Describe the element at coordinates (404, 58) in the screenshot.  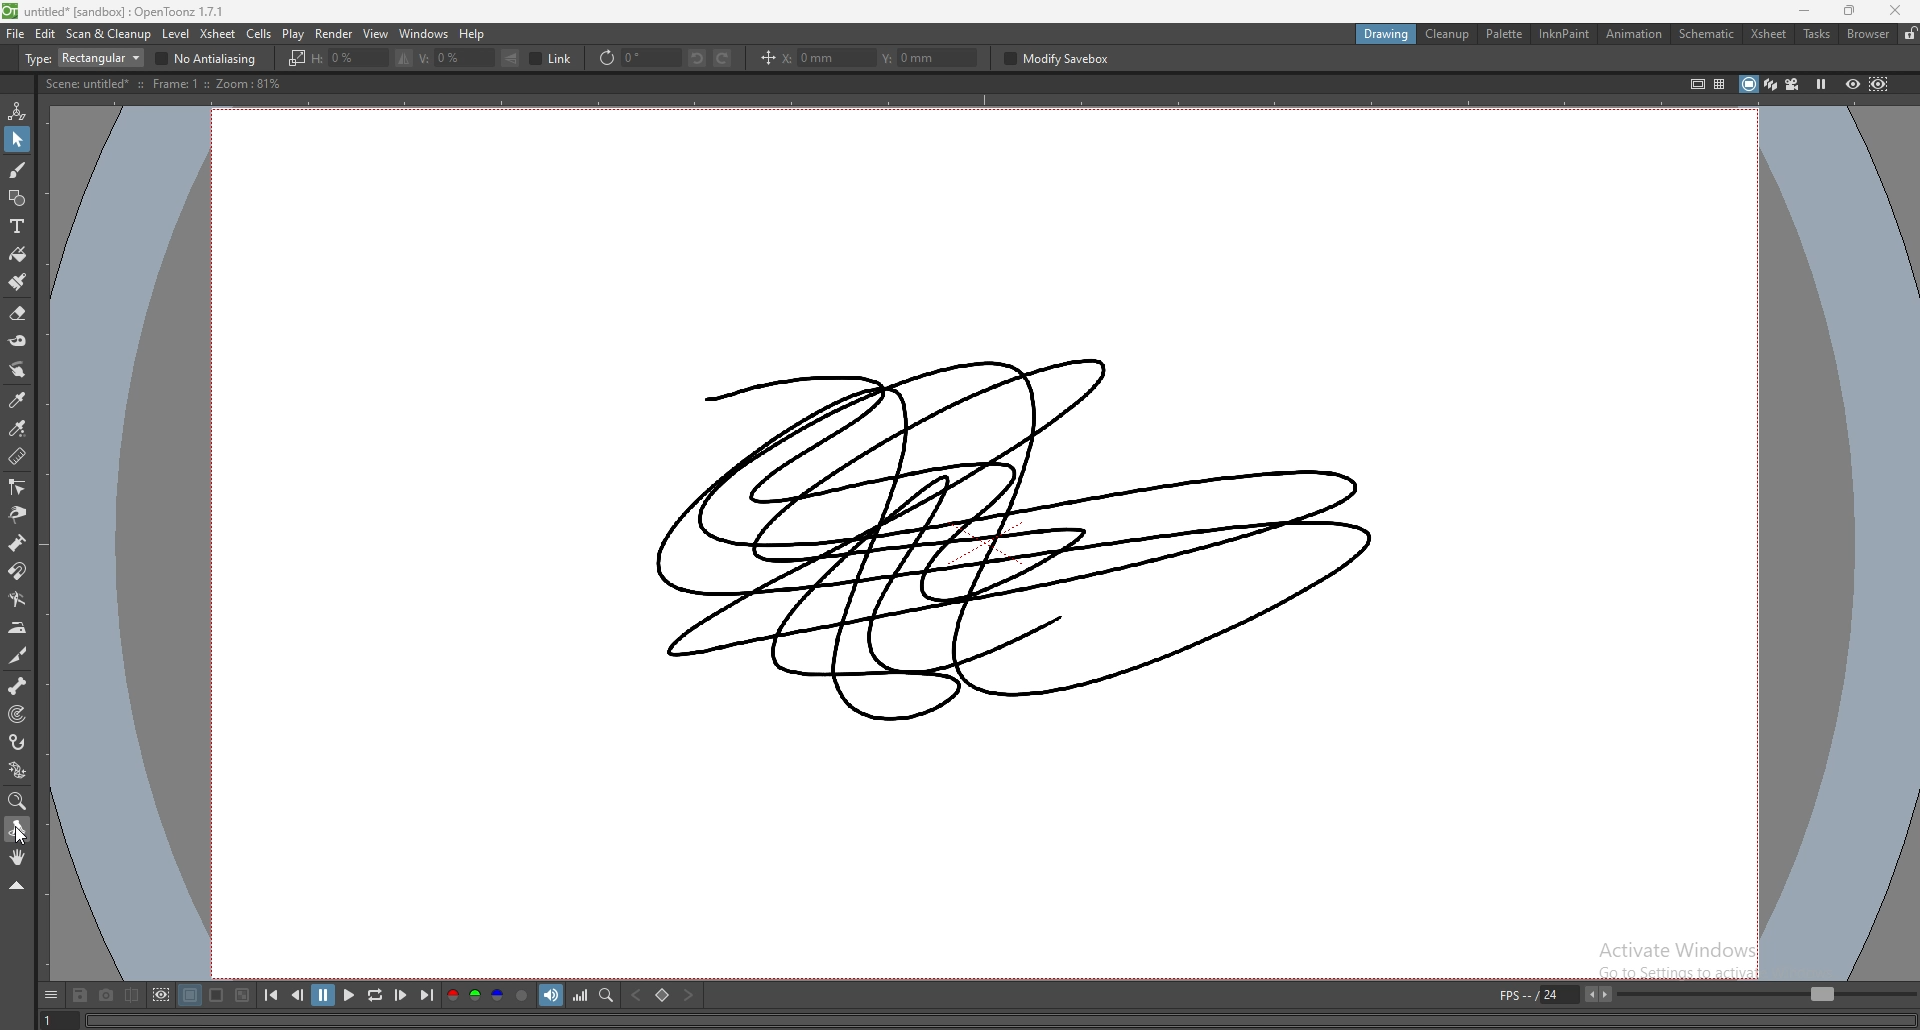
I see `flip selection horizontally` at that location.